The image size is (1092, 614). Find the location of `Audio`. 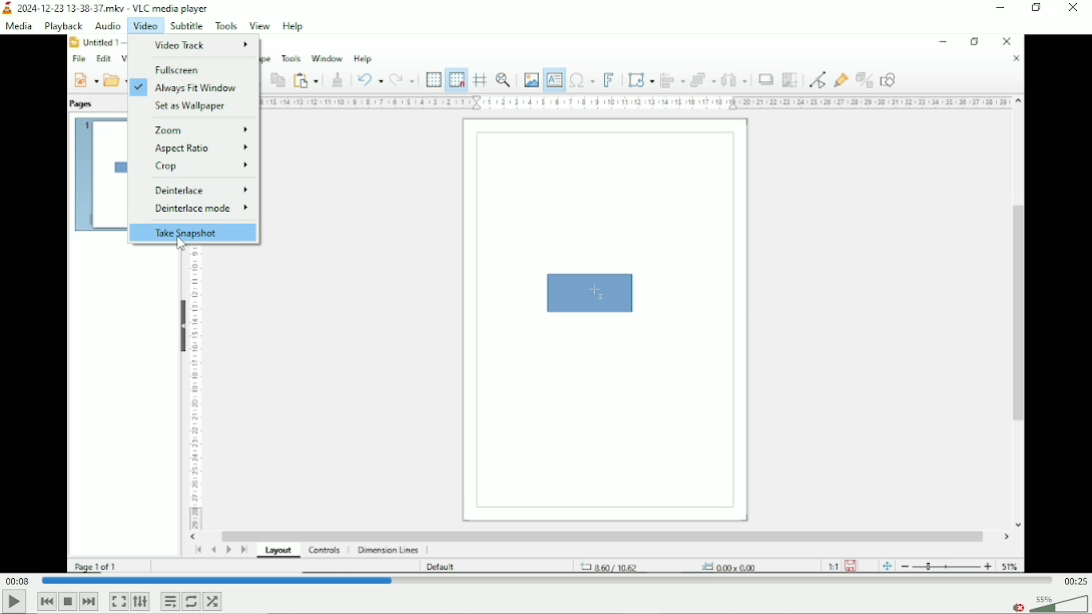

Audio is located at coordinates (106, 26).